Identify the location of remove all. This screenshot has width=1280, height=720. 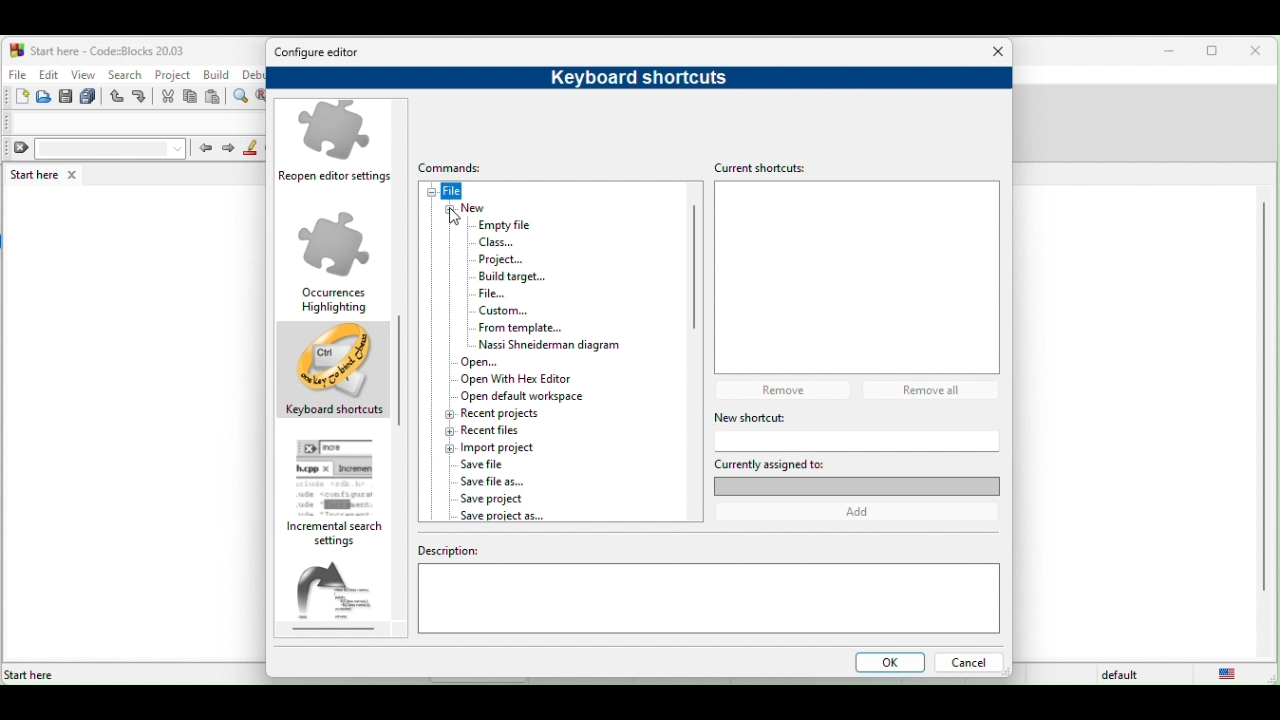
(936, 390).